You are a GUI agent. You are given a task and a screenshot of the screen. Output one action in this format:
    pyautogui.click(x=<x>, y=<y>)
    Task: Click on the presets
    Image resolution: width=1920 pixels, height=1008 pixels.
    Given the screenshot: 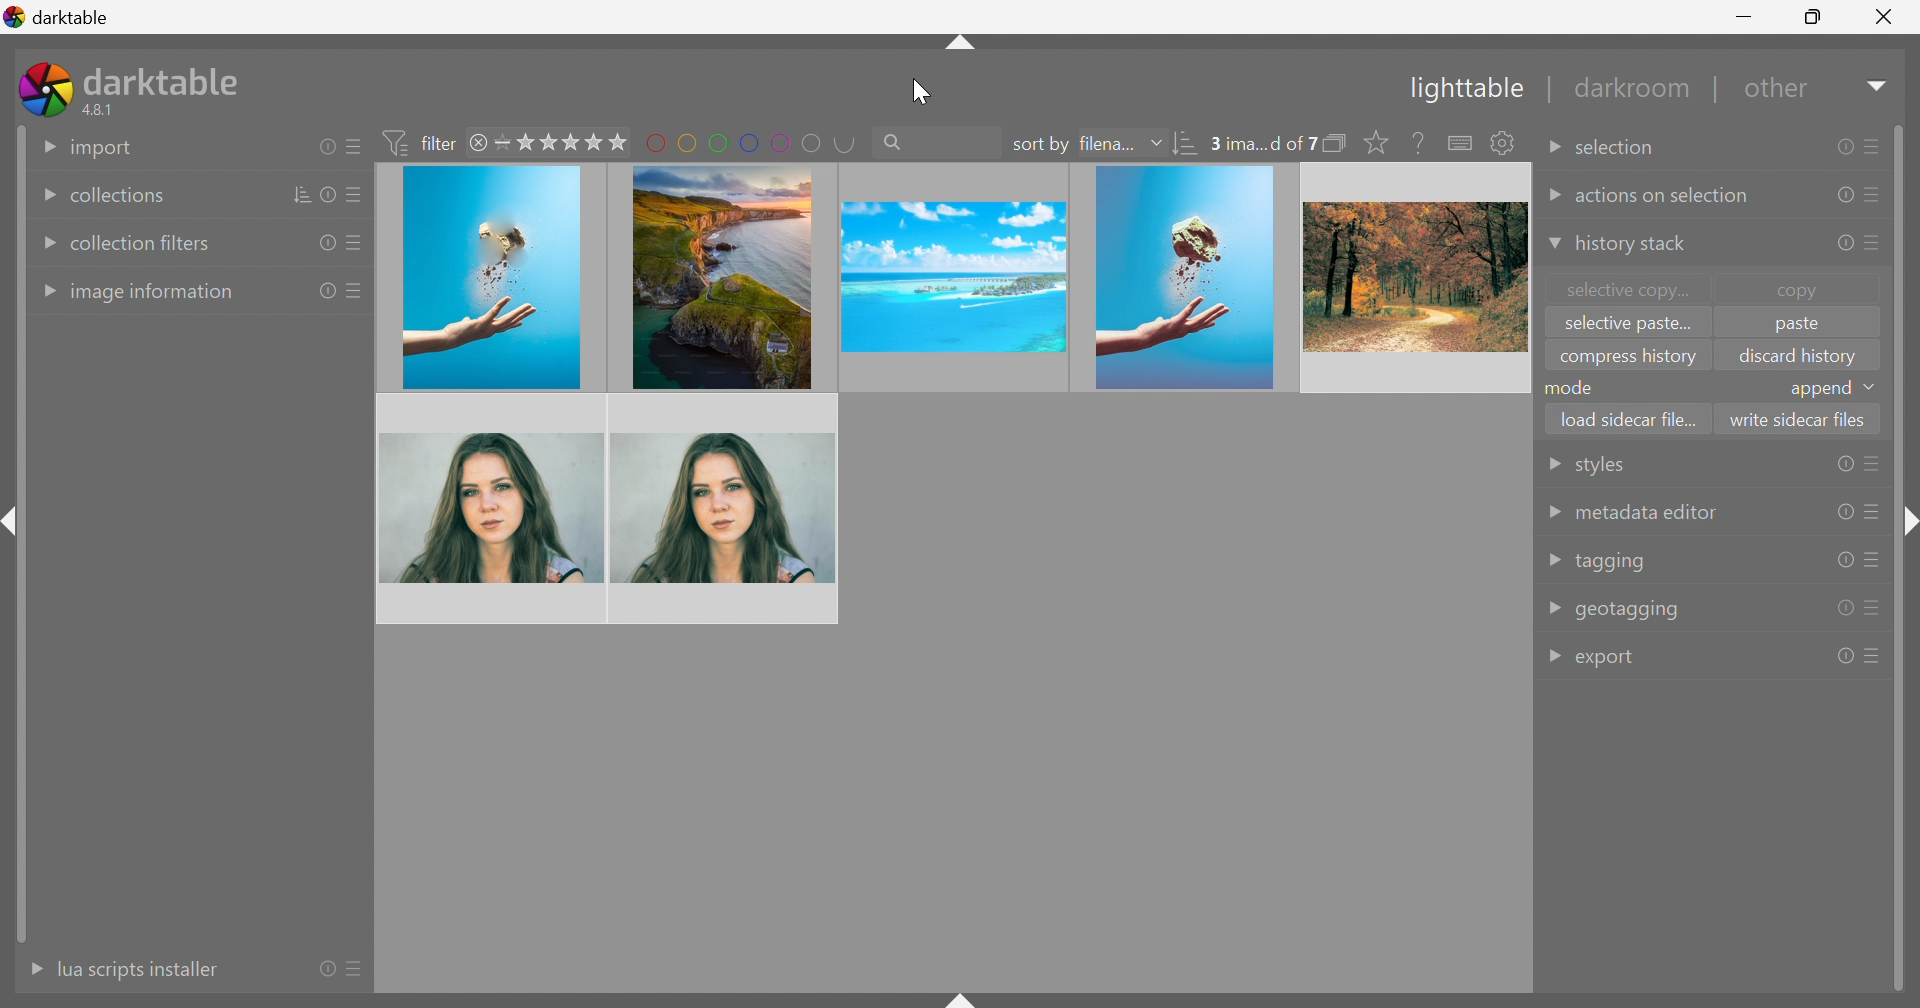 What is the action you would take?
    pyautogui.click(x=359, y=971)
    